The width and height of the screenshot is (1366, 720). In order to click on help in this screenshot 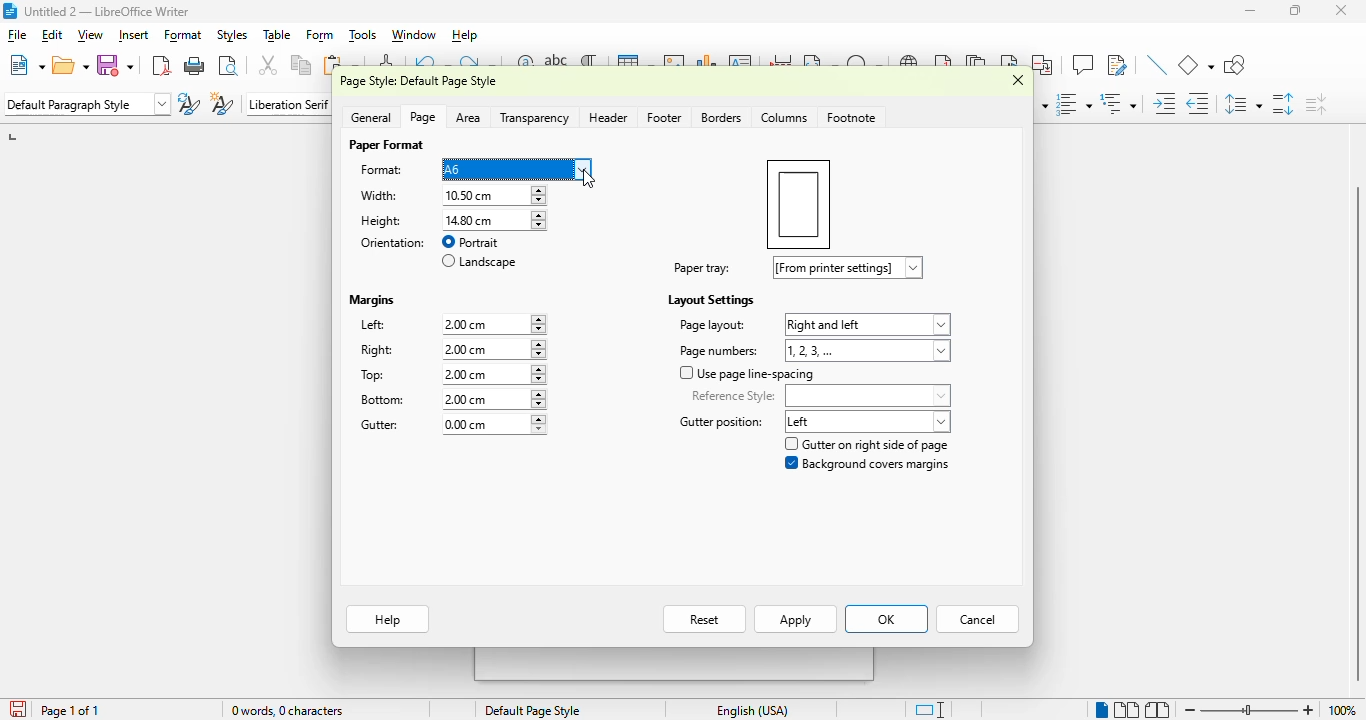, I will do `click(387, 619)`.